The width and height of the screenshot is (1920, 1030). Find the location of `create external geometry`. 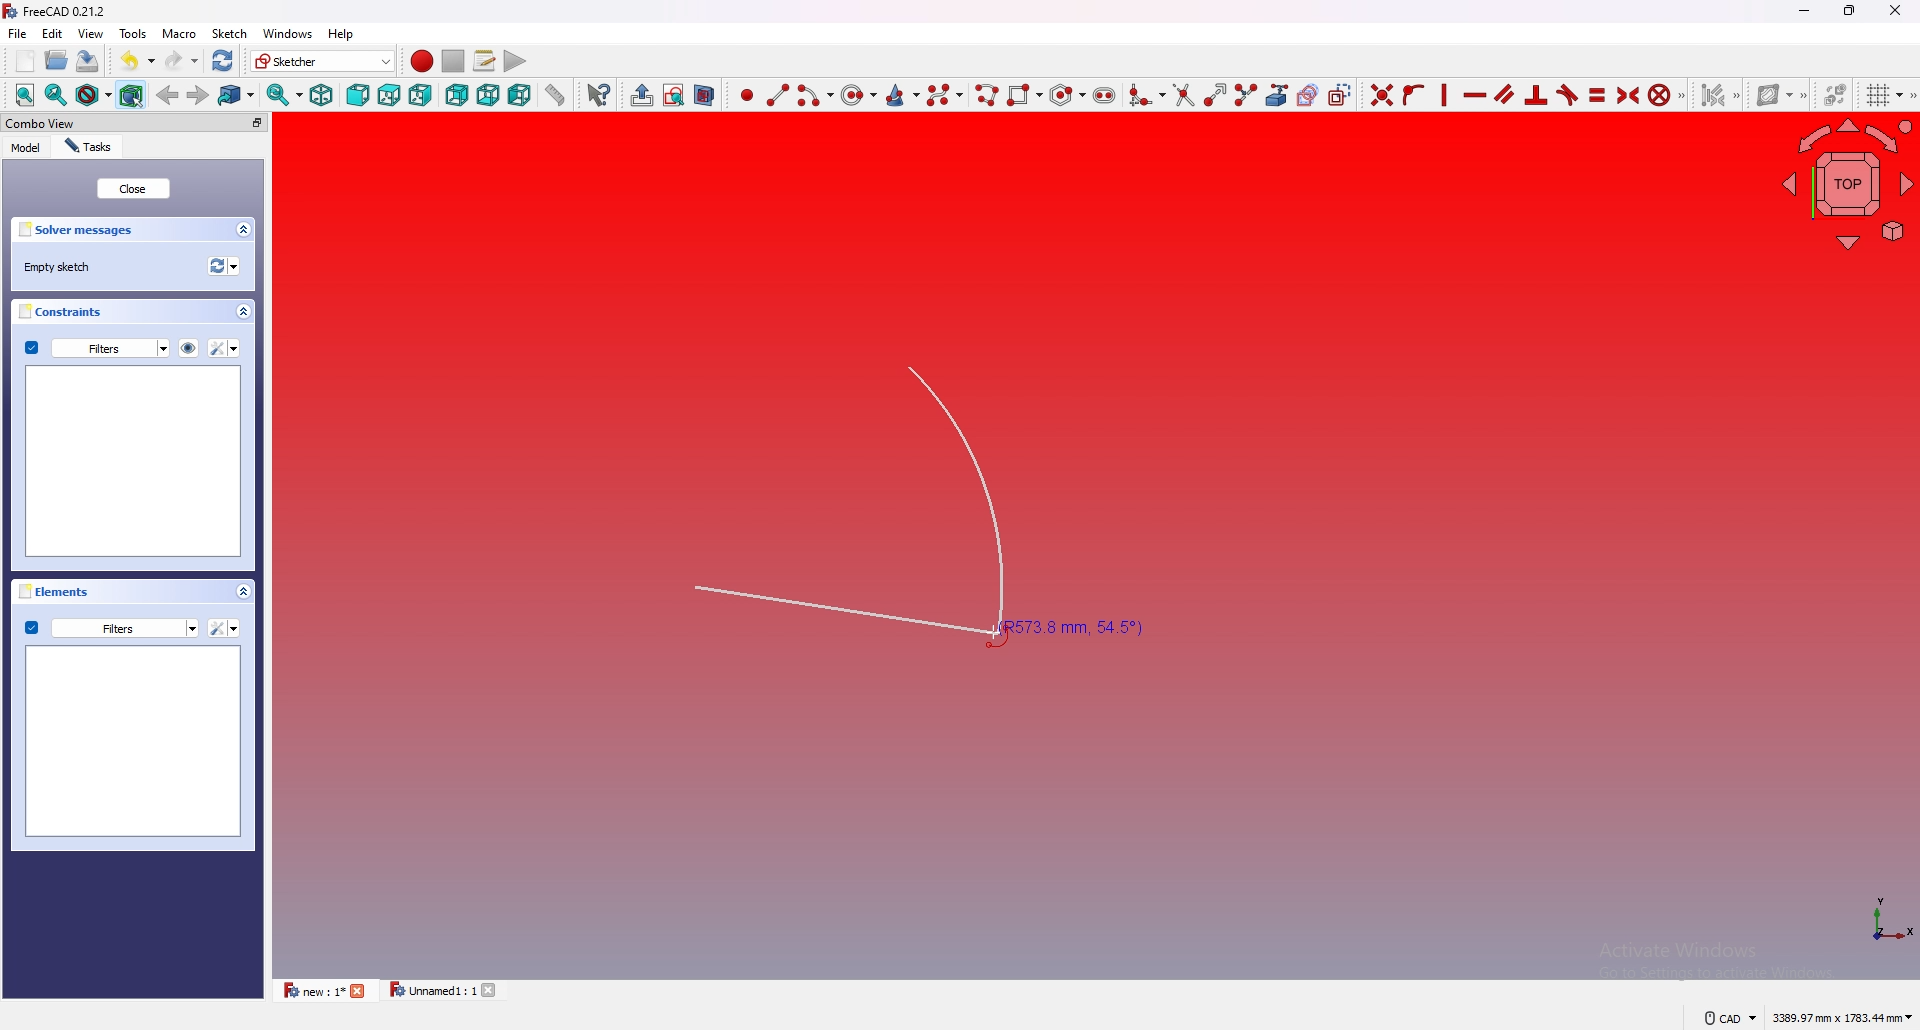

create external geometry is located at coordinates (1277, 95).